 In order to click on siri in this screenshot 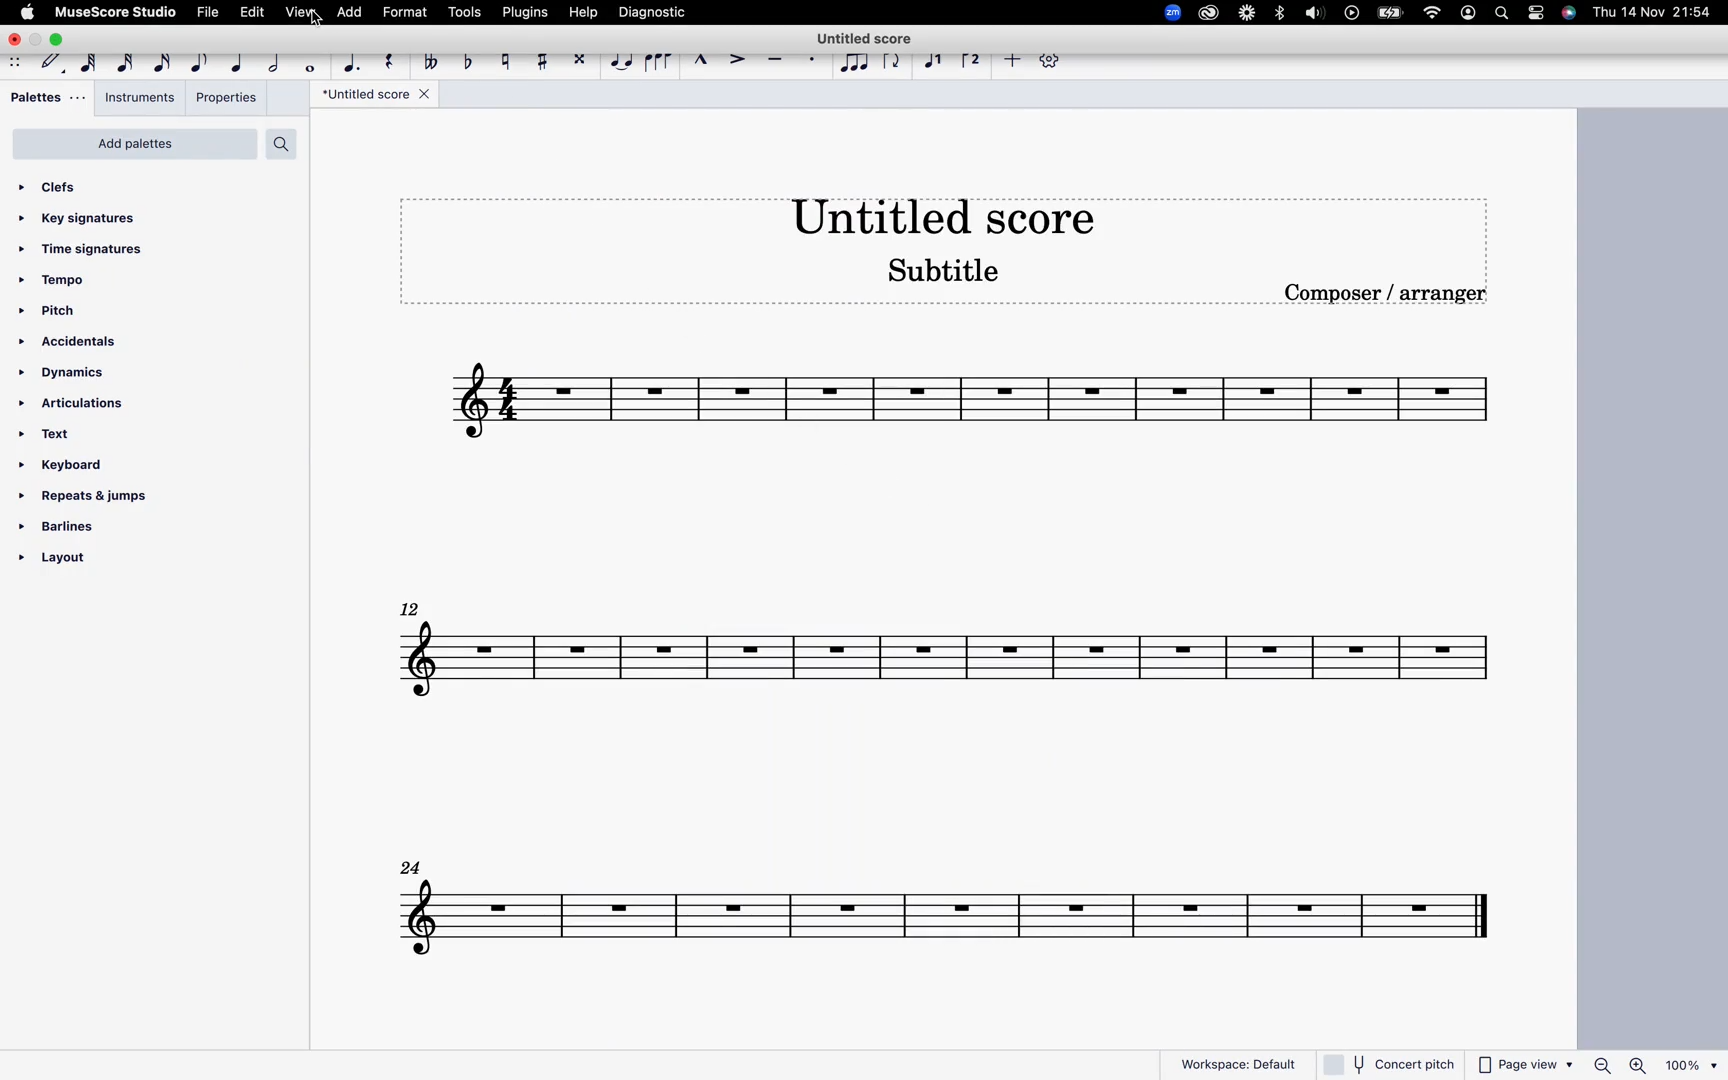, I will do `click(1567, 12)`.